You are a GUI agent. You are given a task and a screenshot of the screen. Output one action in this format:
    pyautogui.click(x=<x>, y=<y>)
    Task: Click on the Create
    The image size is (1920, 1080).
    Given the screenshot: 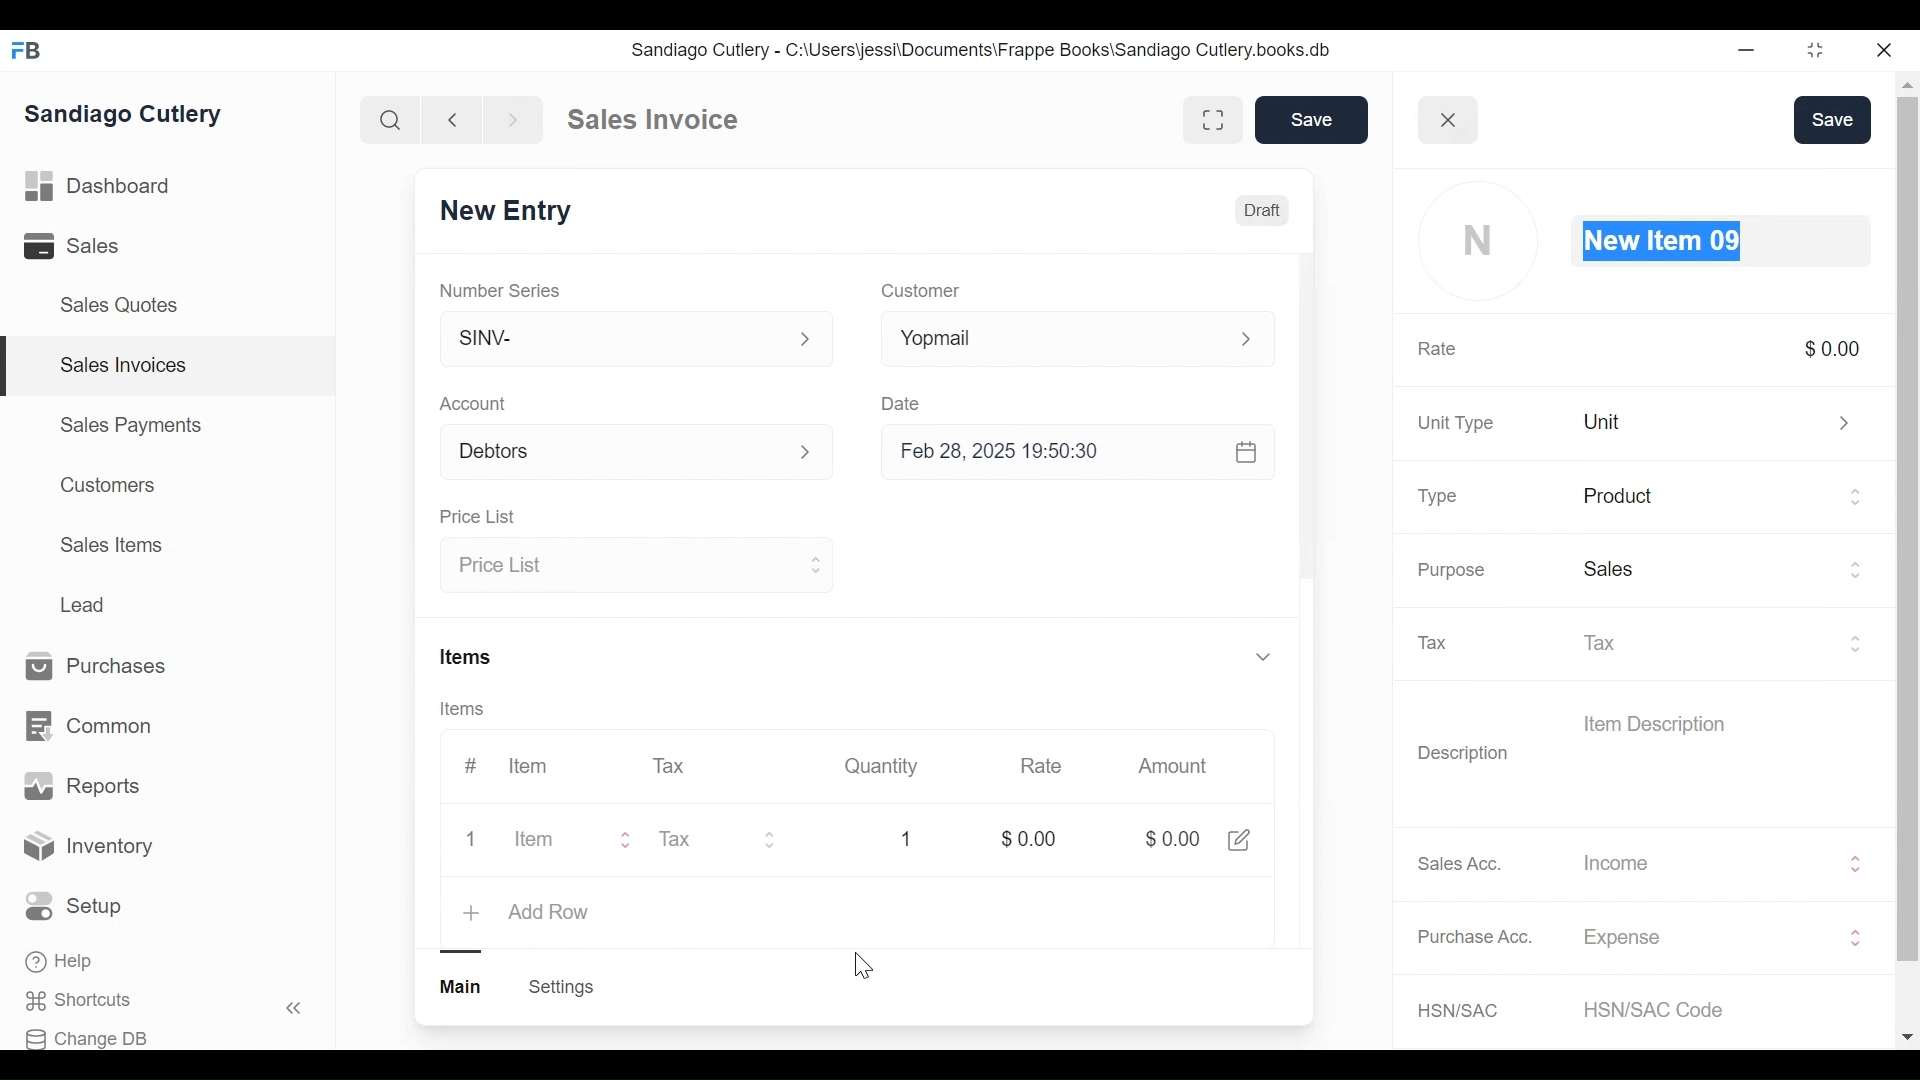 What is the action you would take?
    pyautogui.click(x=560, y=988)
    